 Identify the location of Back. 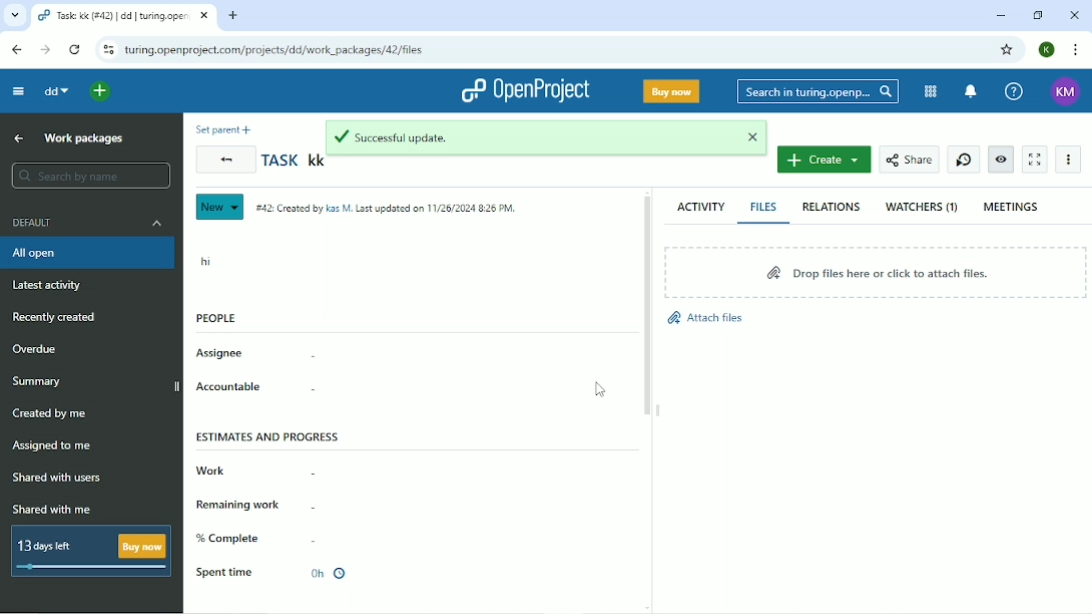
(17, 49).